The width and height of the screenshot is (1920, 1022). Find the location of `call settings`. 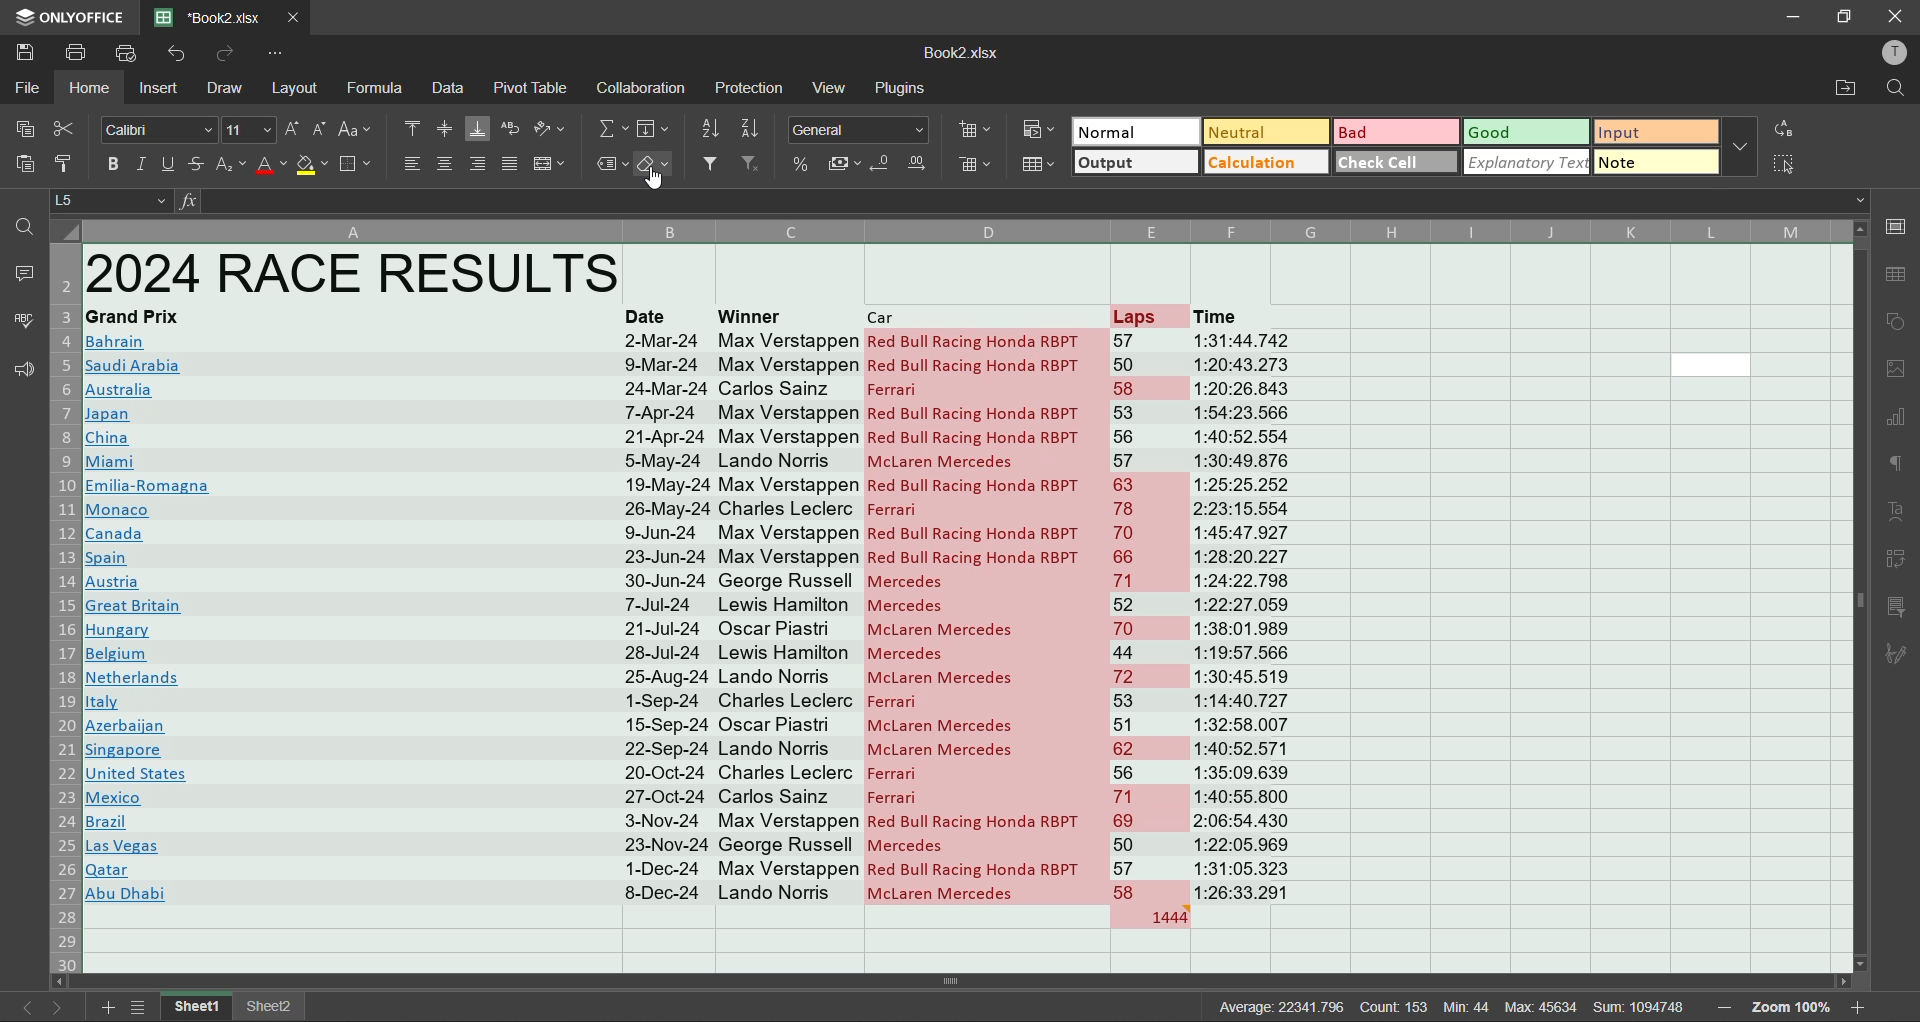

call settings is located at coordinates (1895, 226).